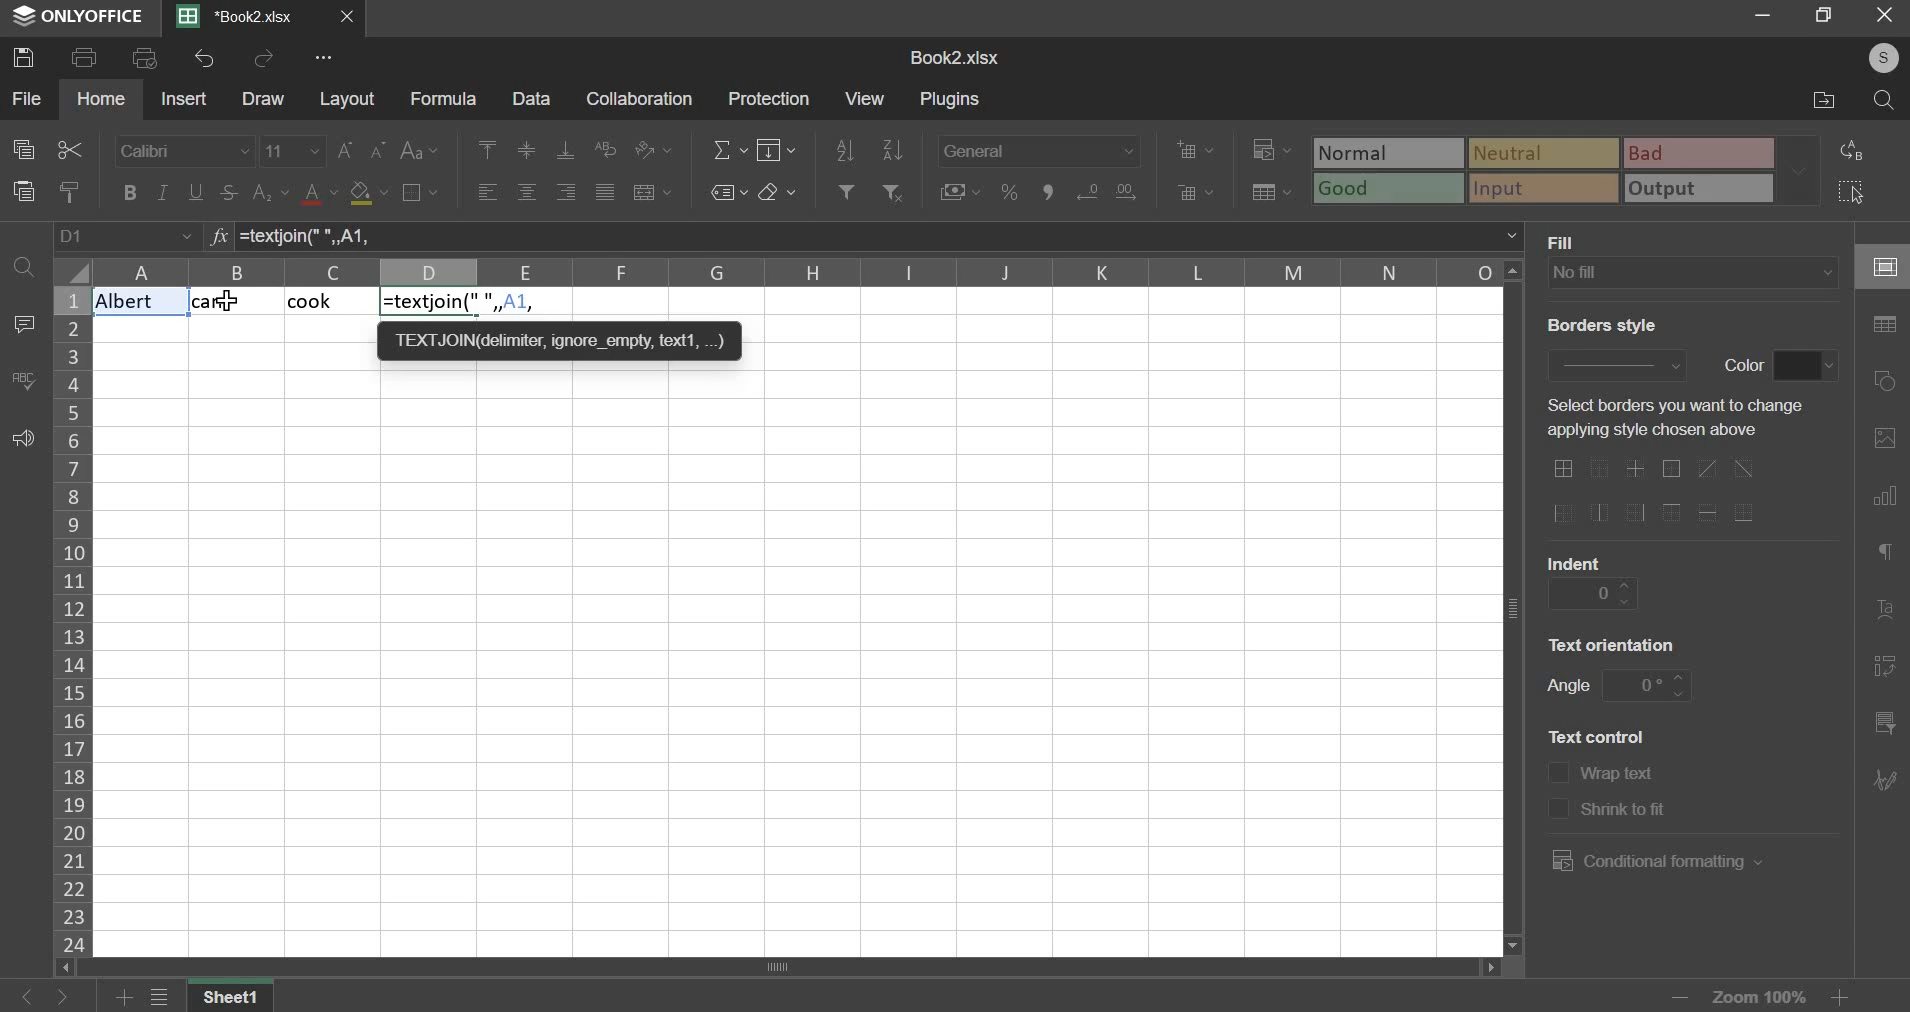 This screenshot has height=1012, width=1910. What do you see at coordinates (777, 192) in the screenshot?
I see `clear` at bounding box center [777, 192].